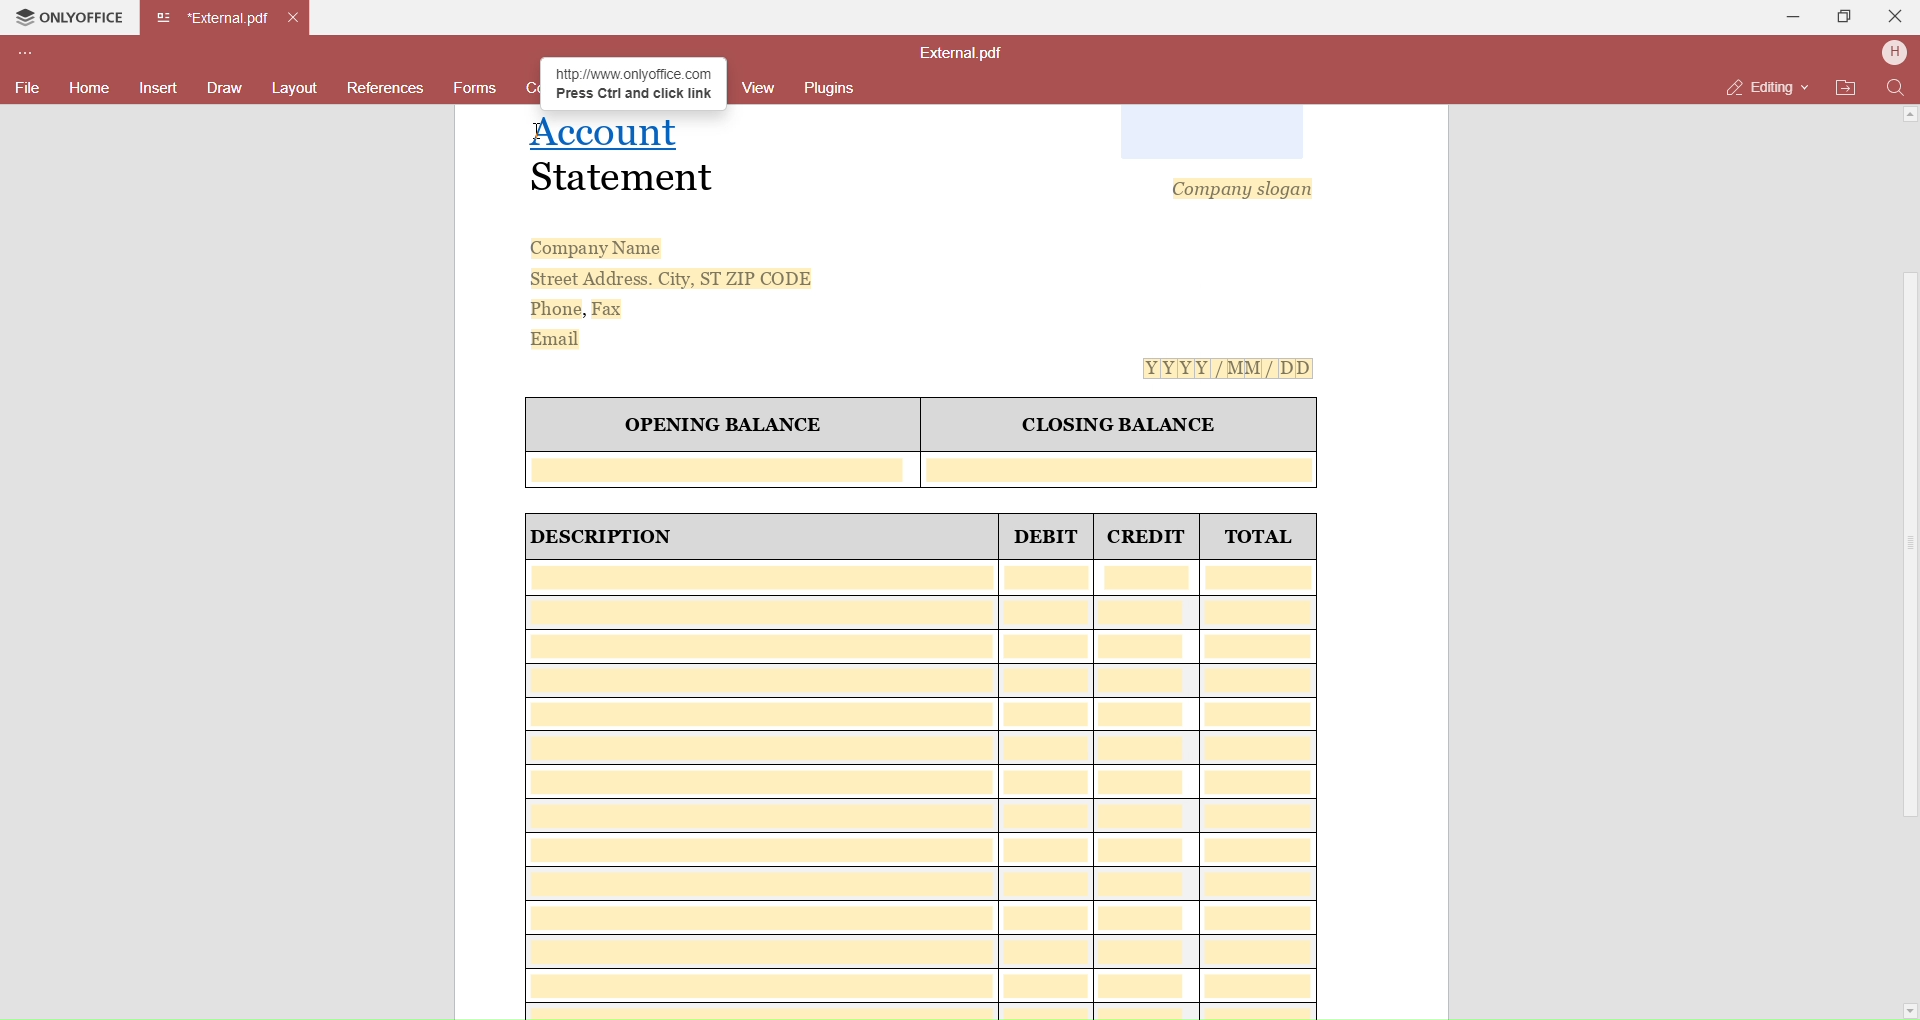 This screenshot has width=1920, height=1020. I want to click on Maximize, so click(1840, 17).